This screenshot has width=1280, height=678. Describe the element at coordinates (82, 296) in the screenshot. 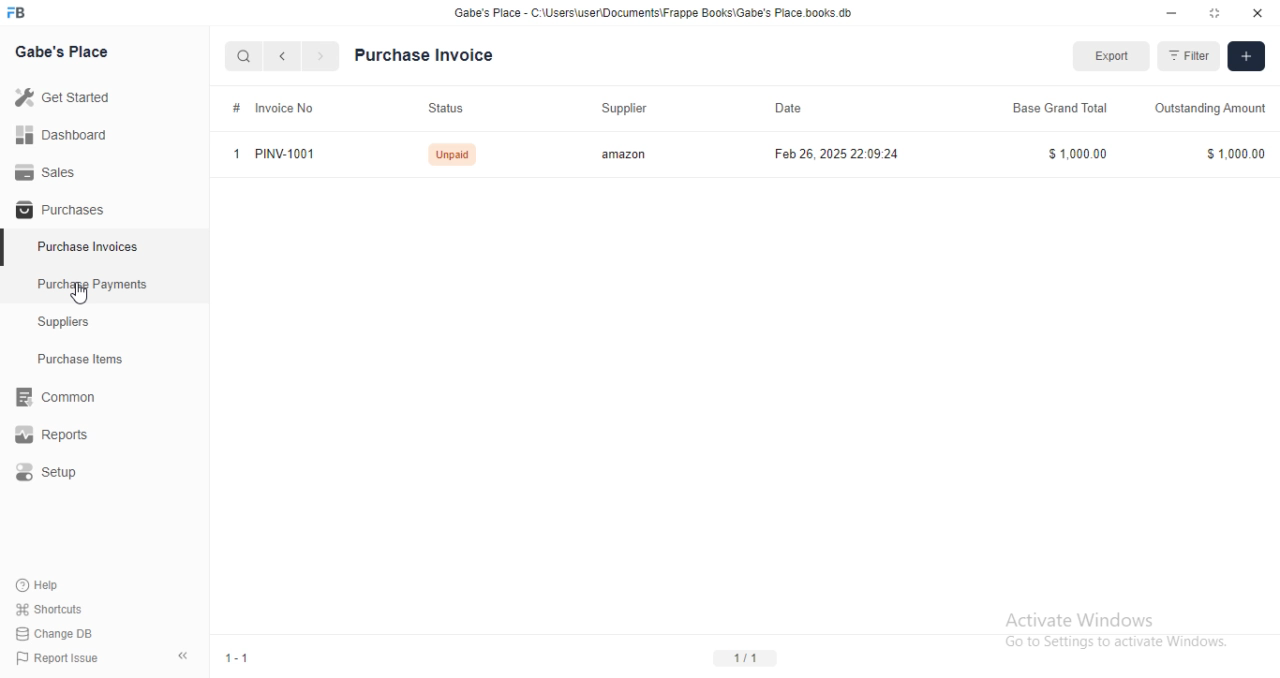

I see `cursor` at that location.